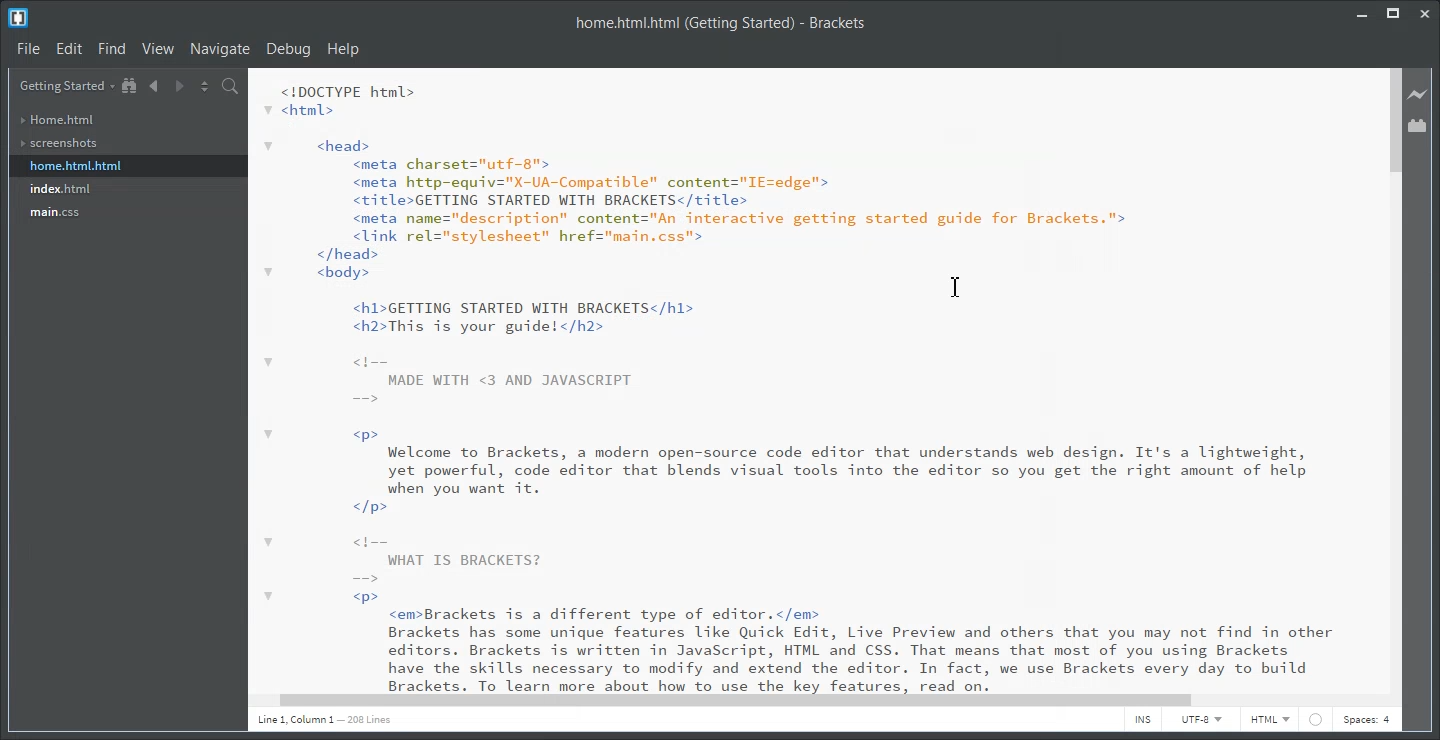  I want to click on Logo, so click(19, 18).